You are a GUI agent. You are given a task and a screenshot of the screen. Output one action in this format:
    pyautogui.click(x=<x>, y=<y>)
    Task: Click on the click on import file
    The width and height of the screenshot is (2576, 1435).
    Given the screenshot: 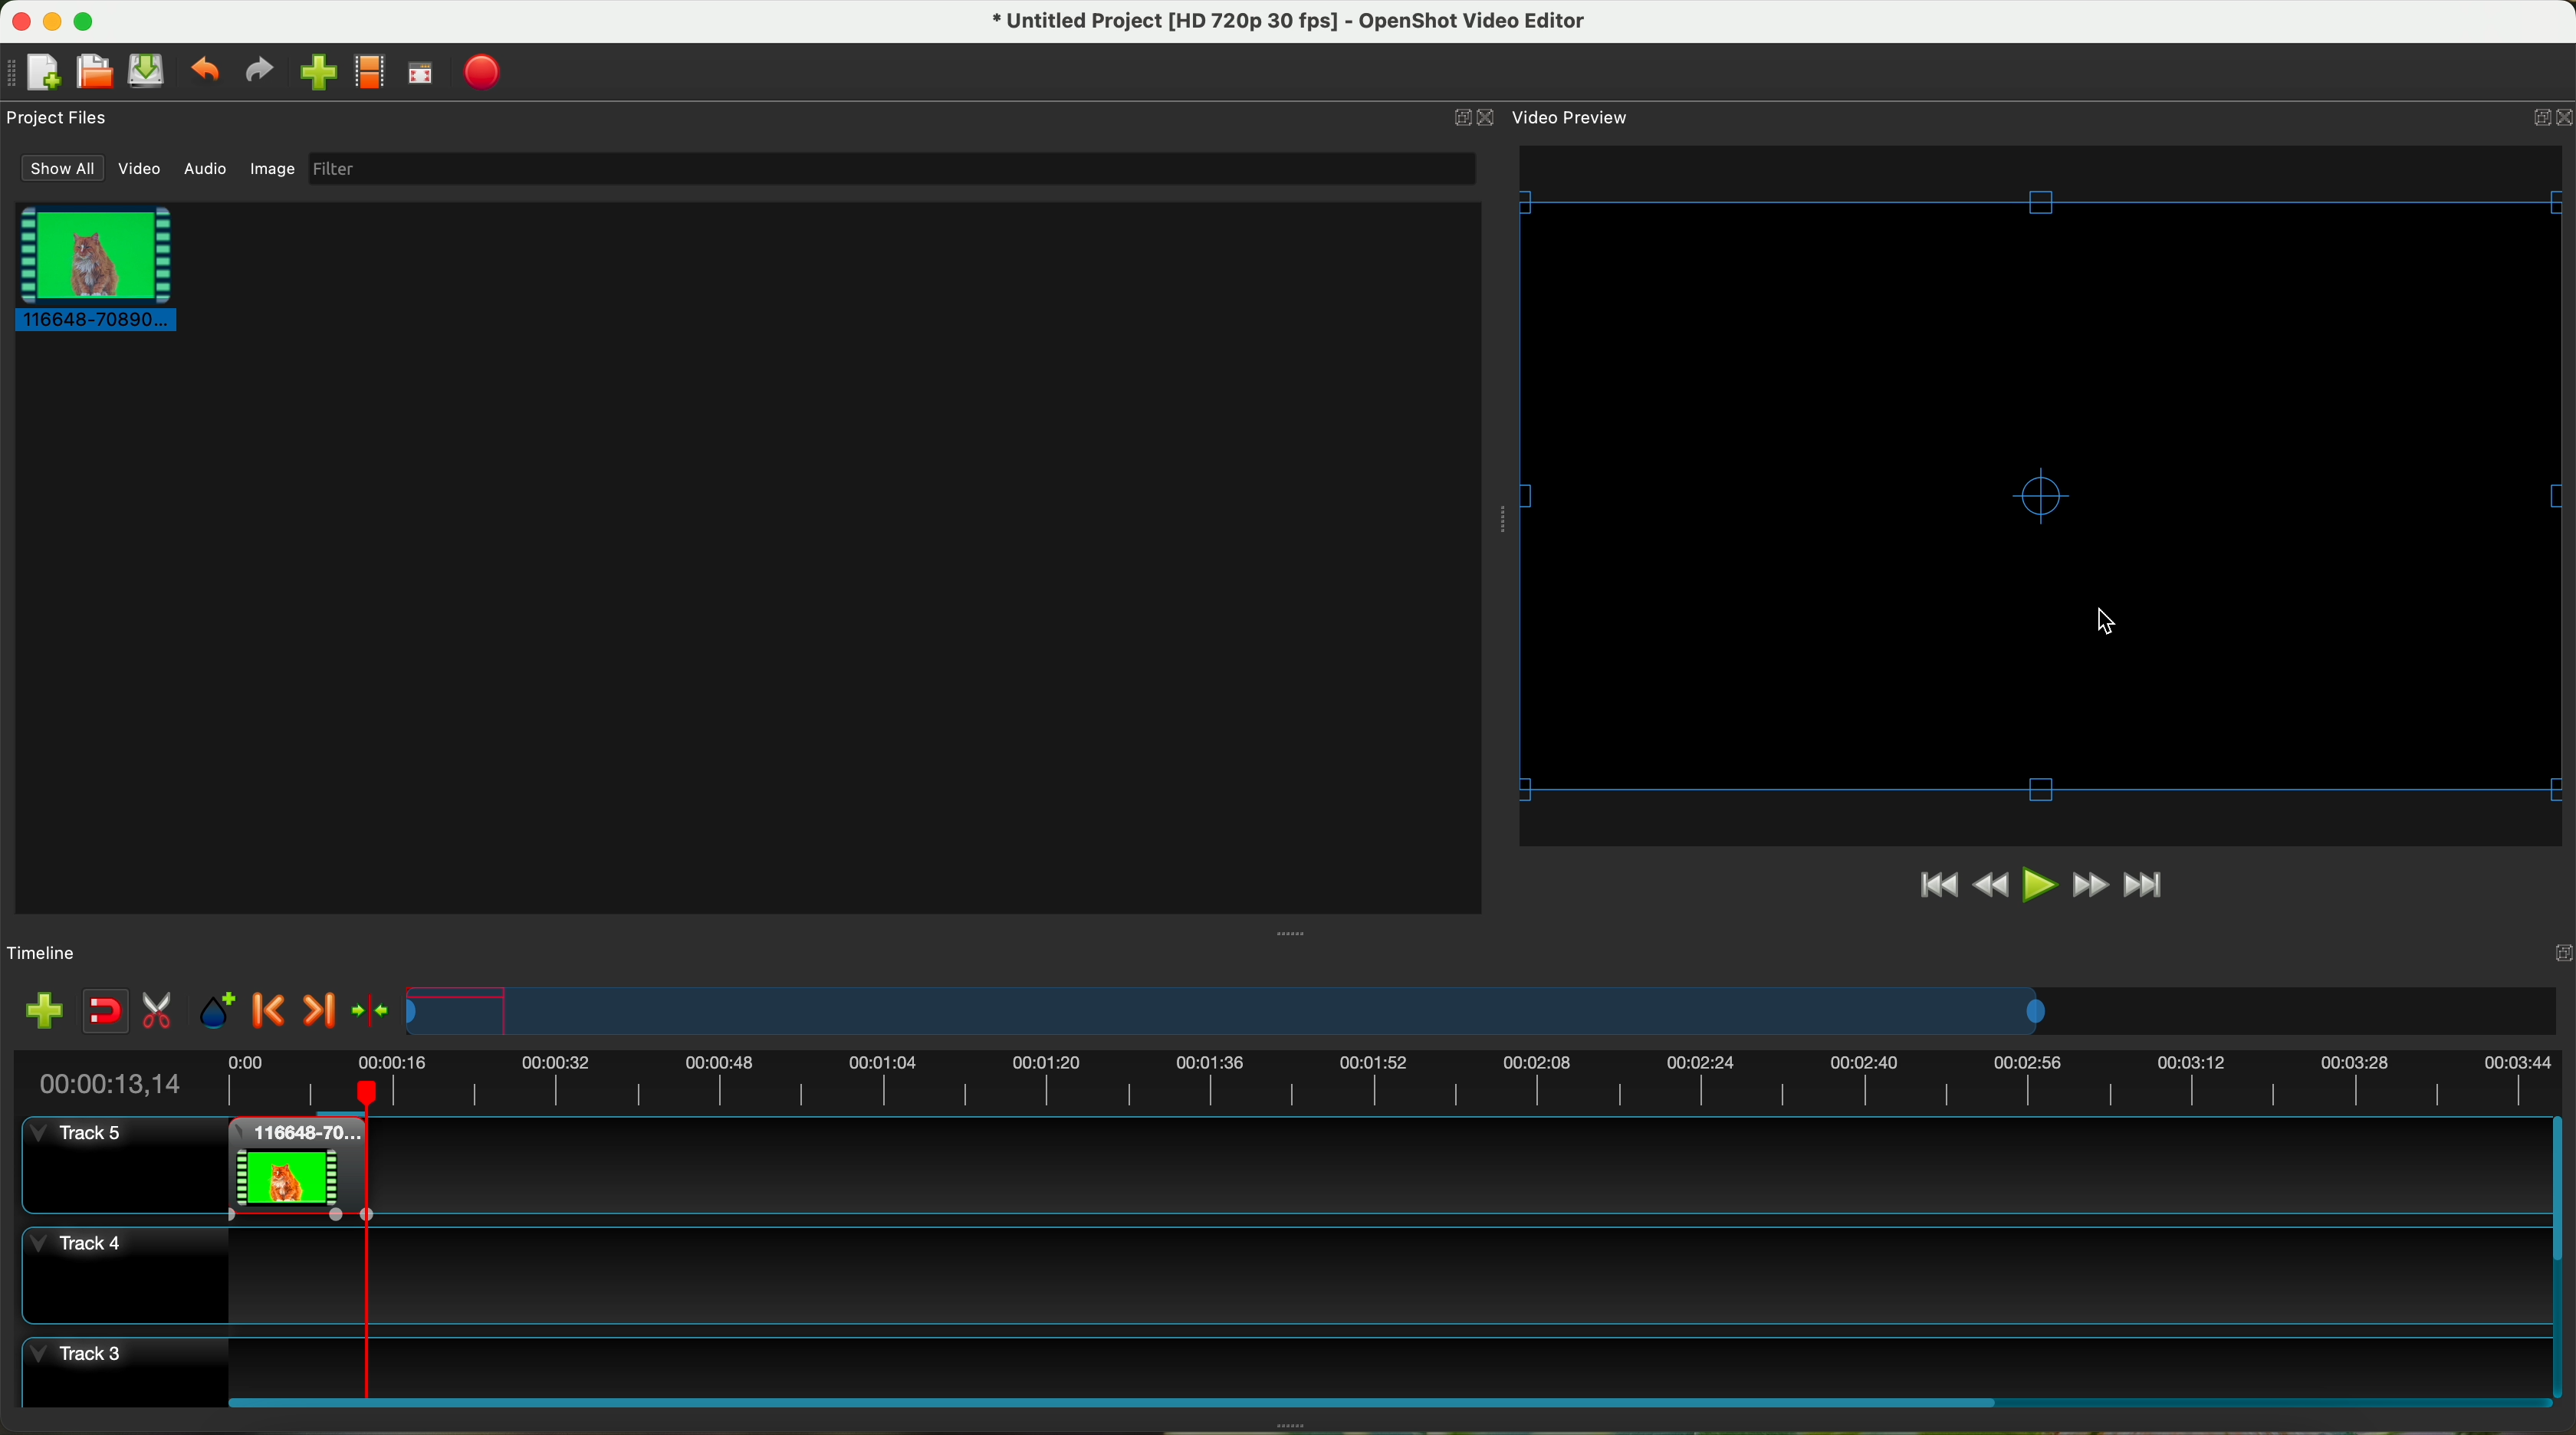 What is the action you would take?
    pyautogui.click(x=313, y=65)
    